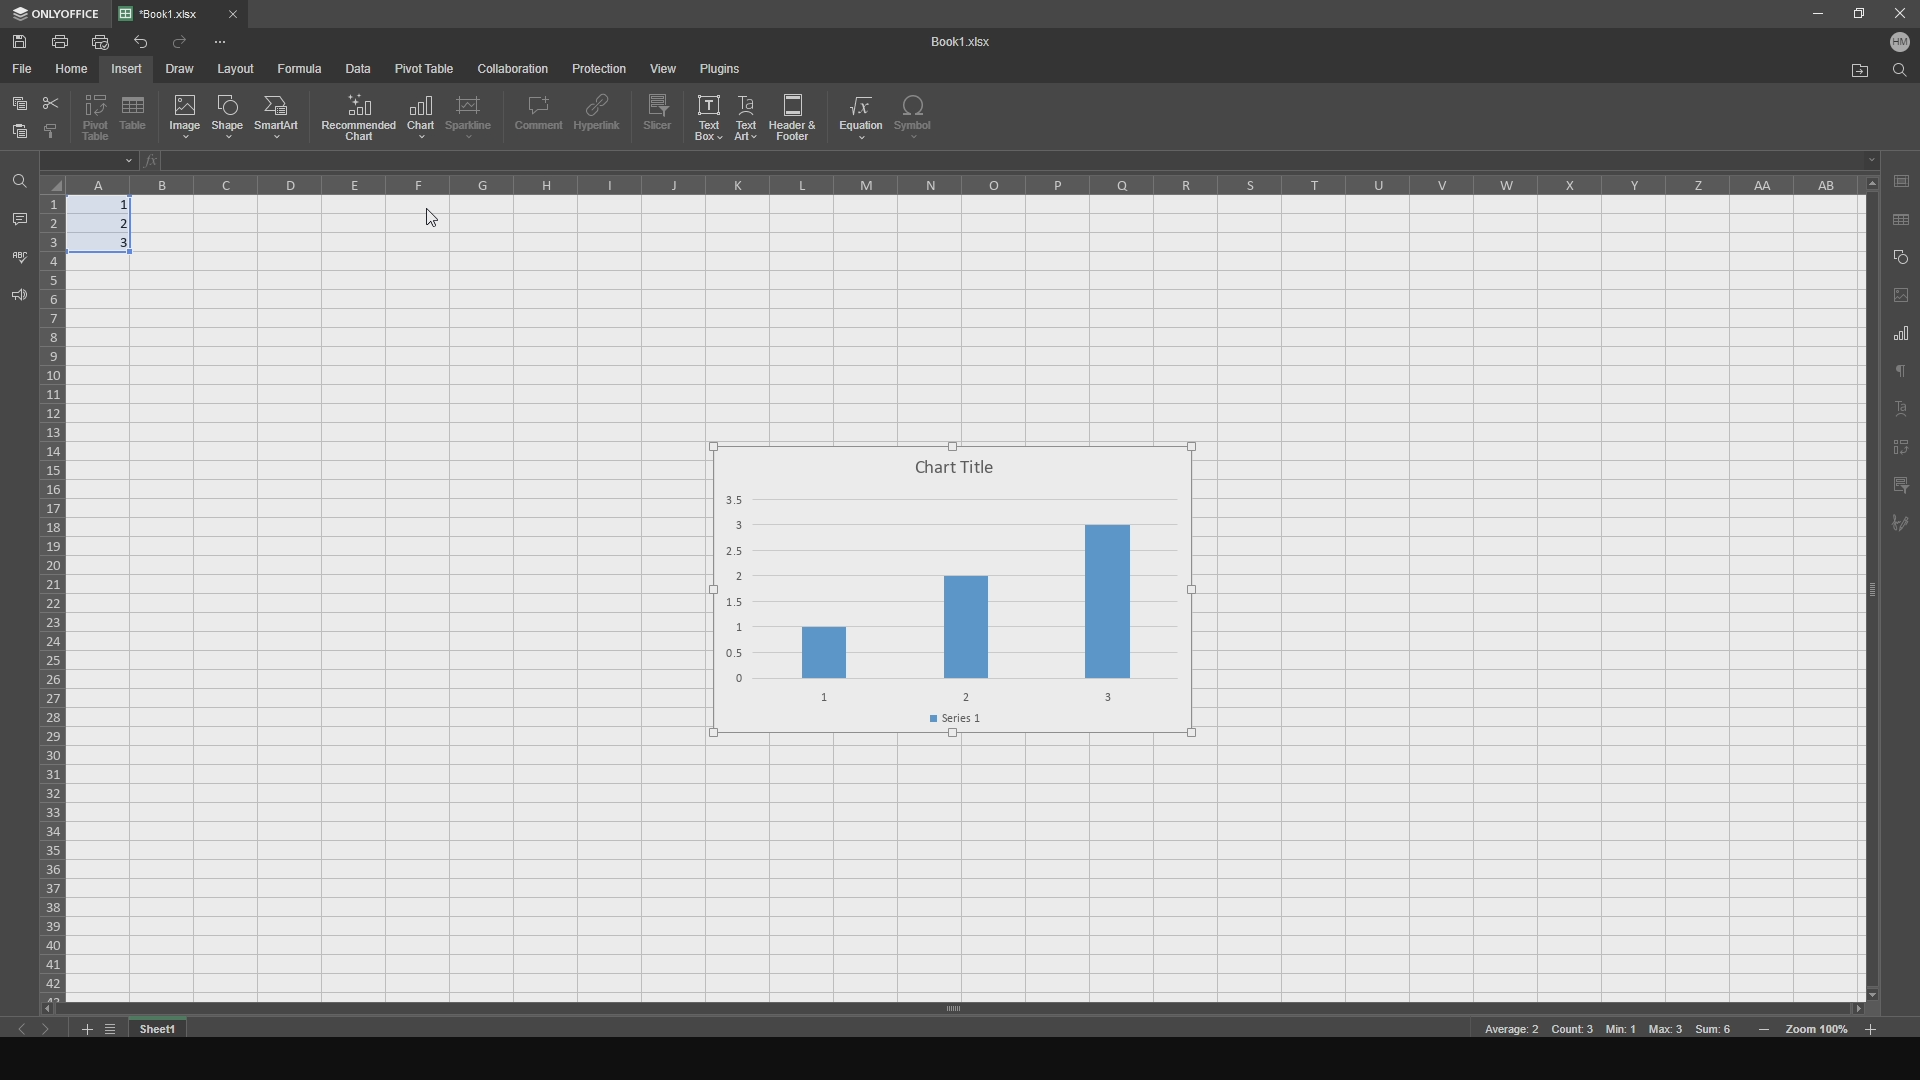 Image resolution: width=1920 pixels, height=1080 pixels. I want to click on text, so click(1901, 374).